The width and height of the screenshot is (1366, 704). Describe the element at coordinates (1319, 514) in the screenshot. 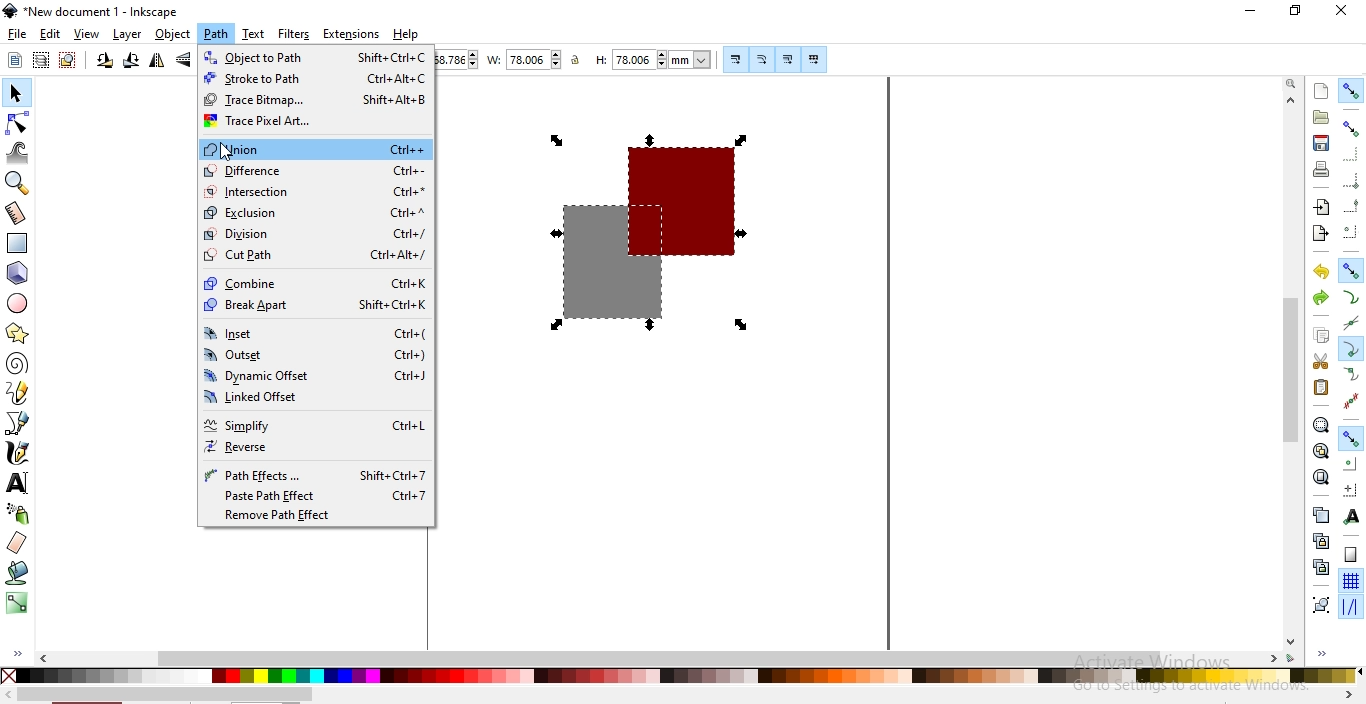

I see `create duplicate` at that location.